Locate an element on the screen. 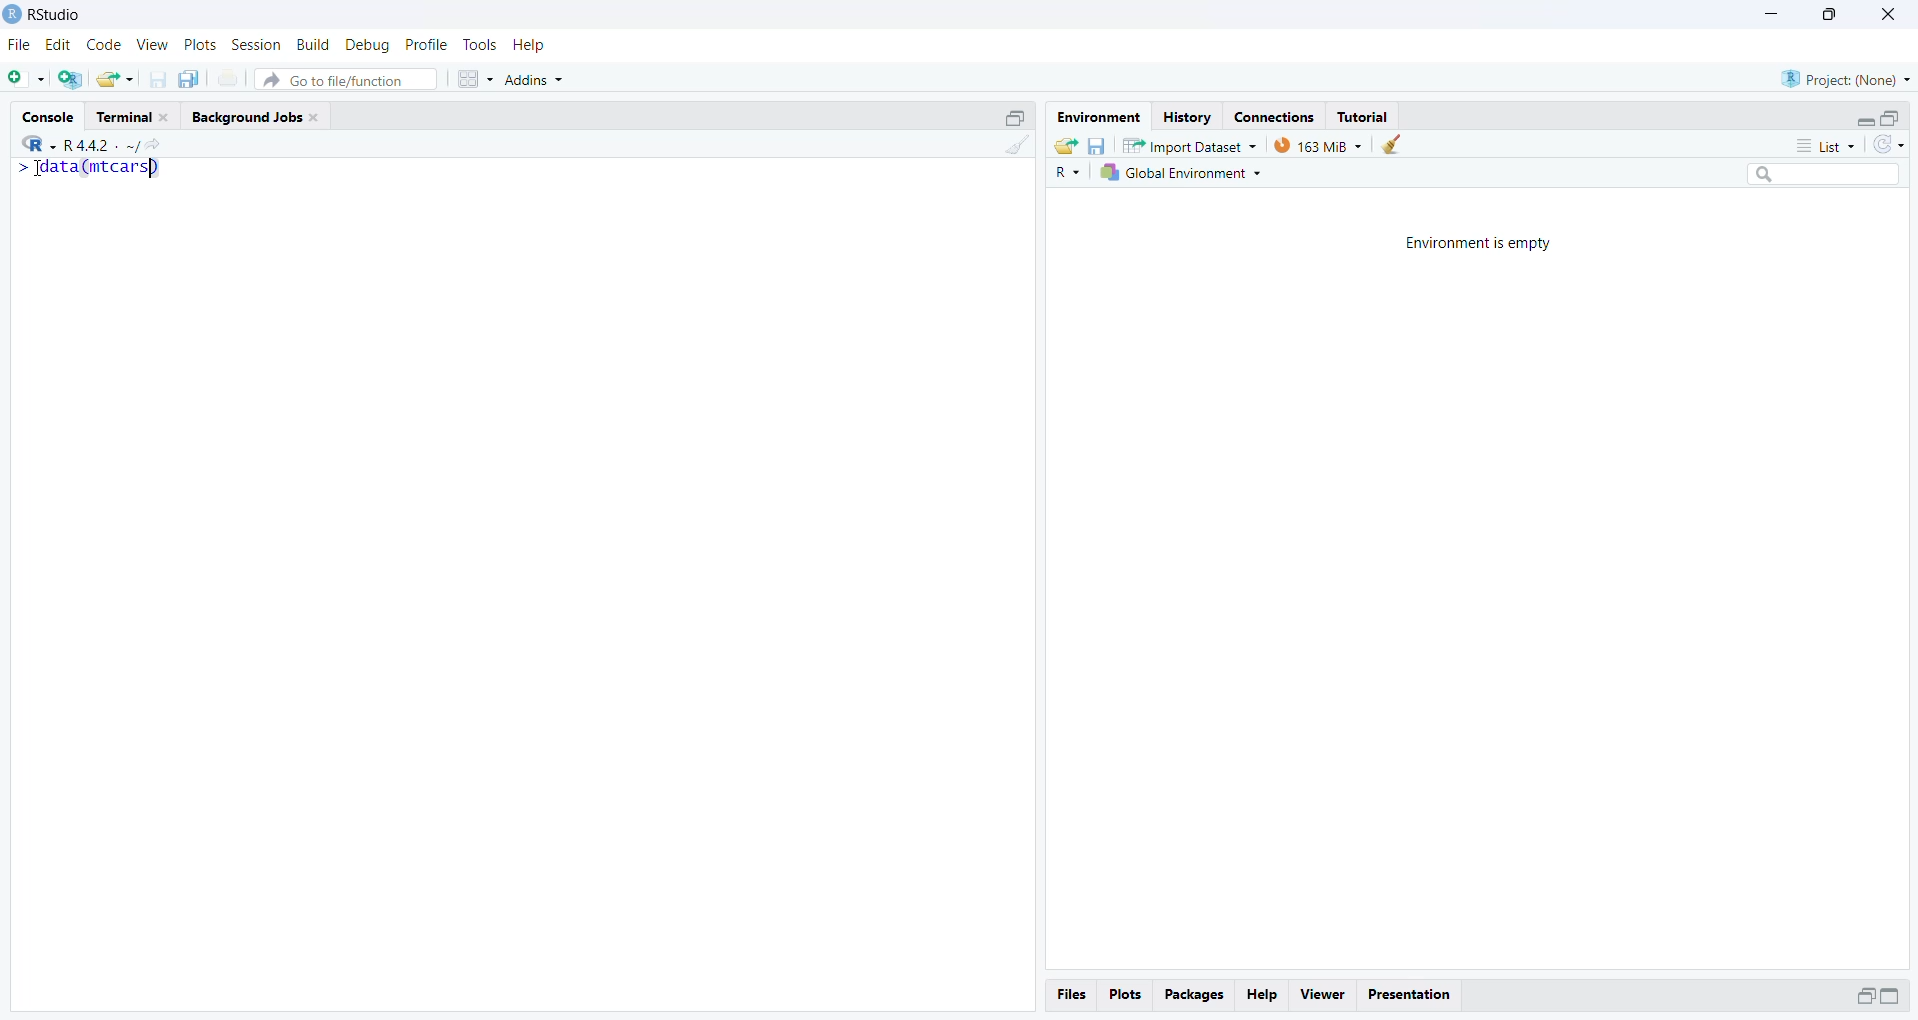 Image resolution: width=1918 pixels, height=1020 pixels. help is located at coordinates (529, 45).